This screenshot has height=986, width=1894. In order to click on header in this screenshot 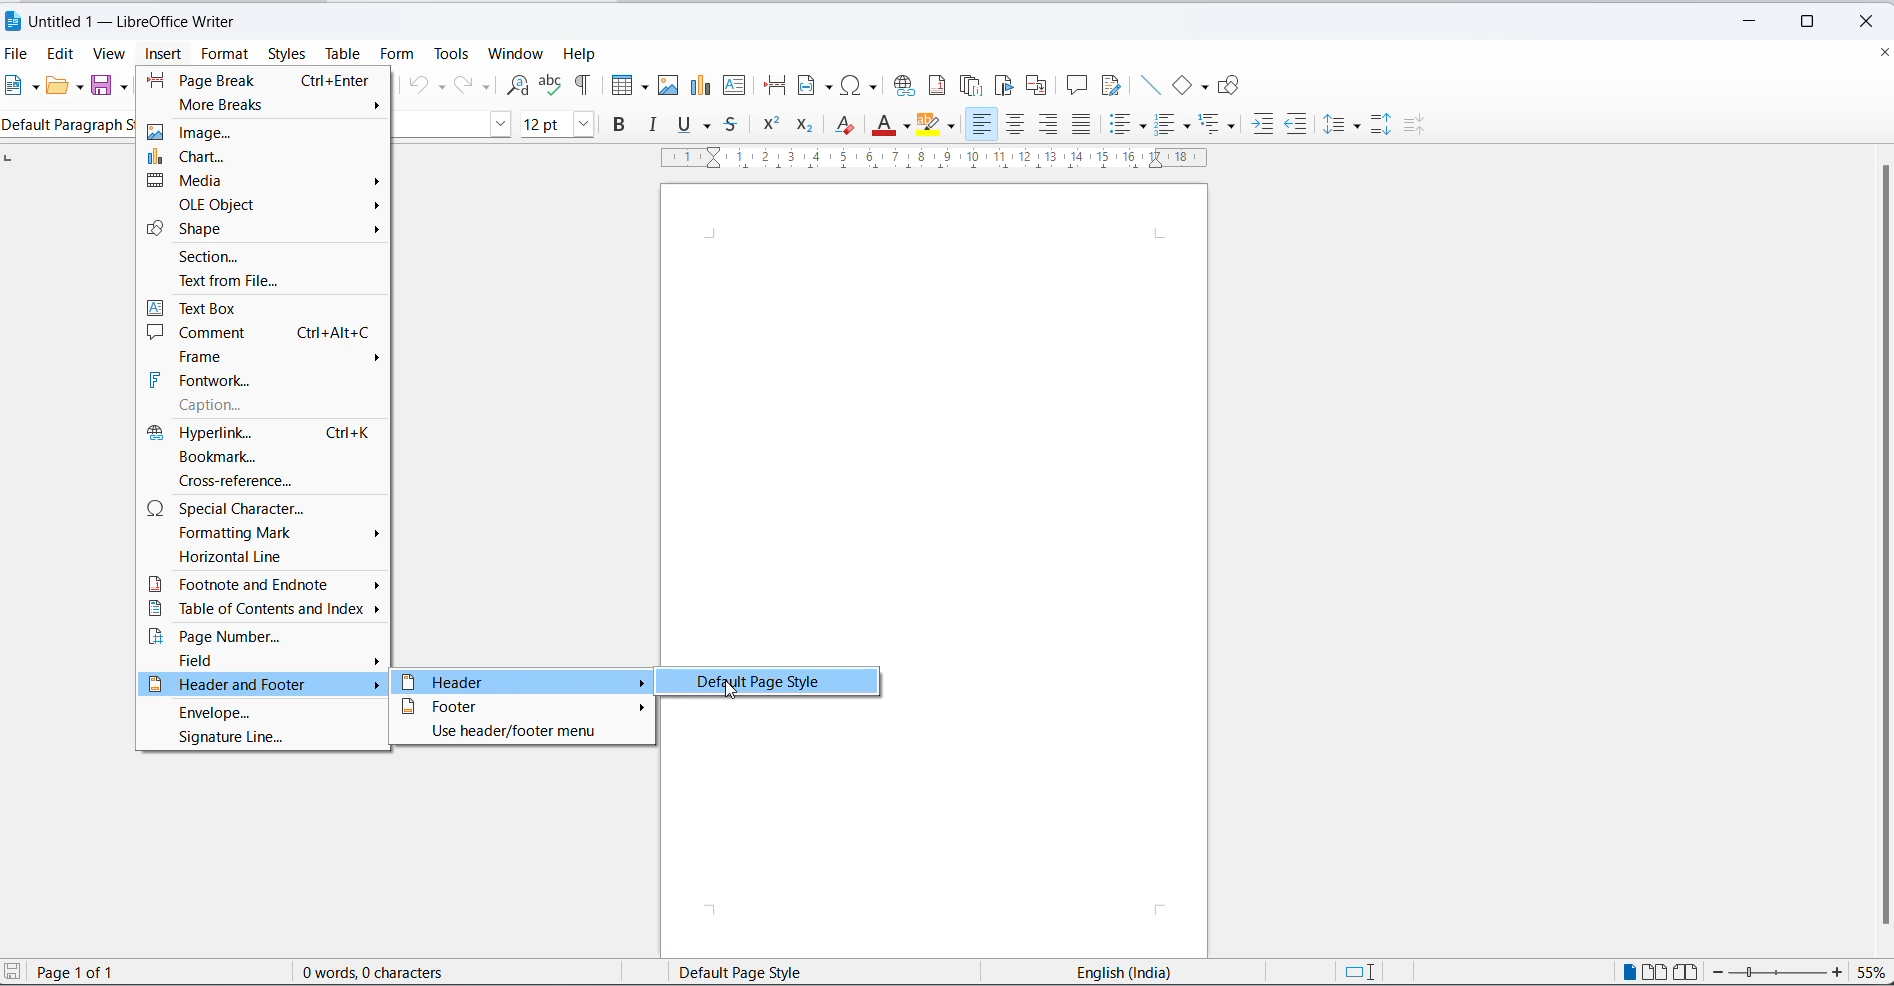, I will do `click(524, 680)`.